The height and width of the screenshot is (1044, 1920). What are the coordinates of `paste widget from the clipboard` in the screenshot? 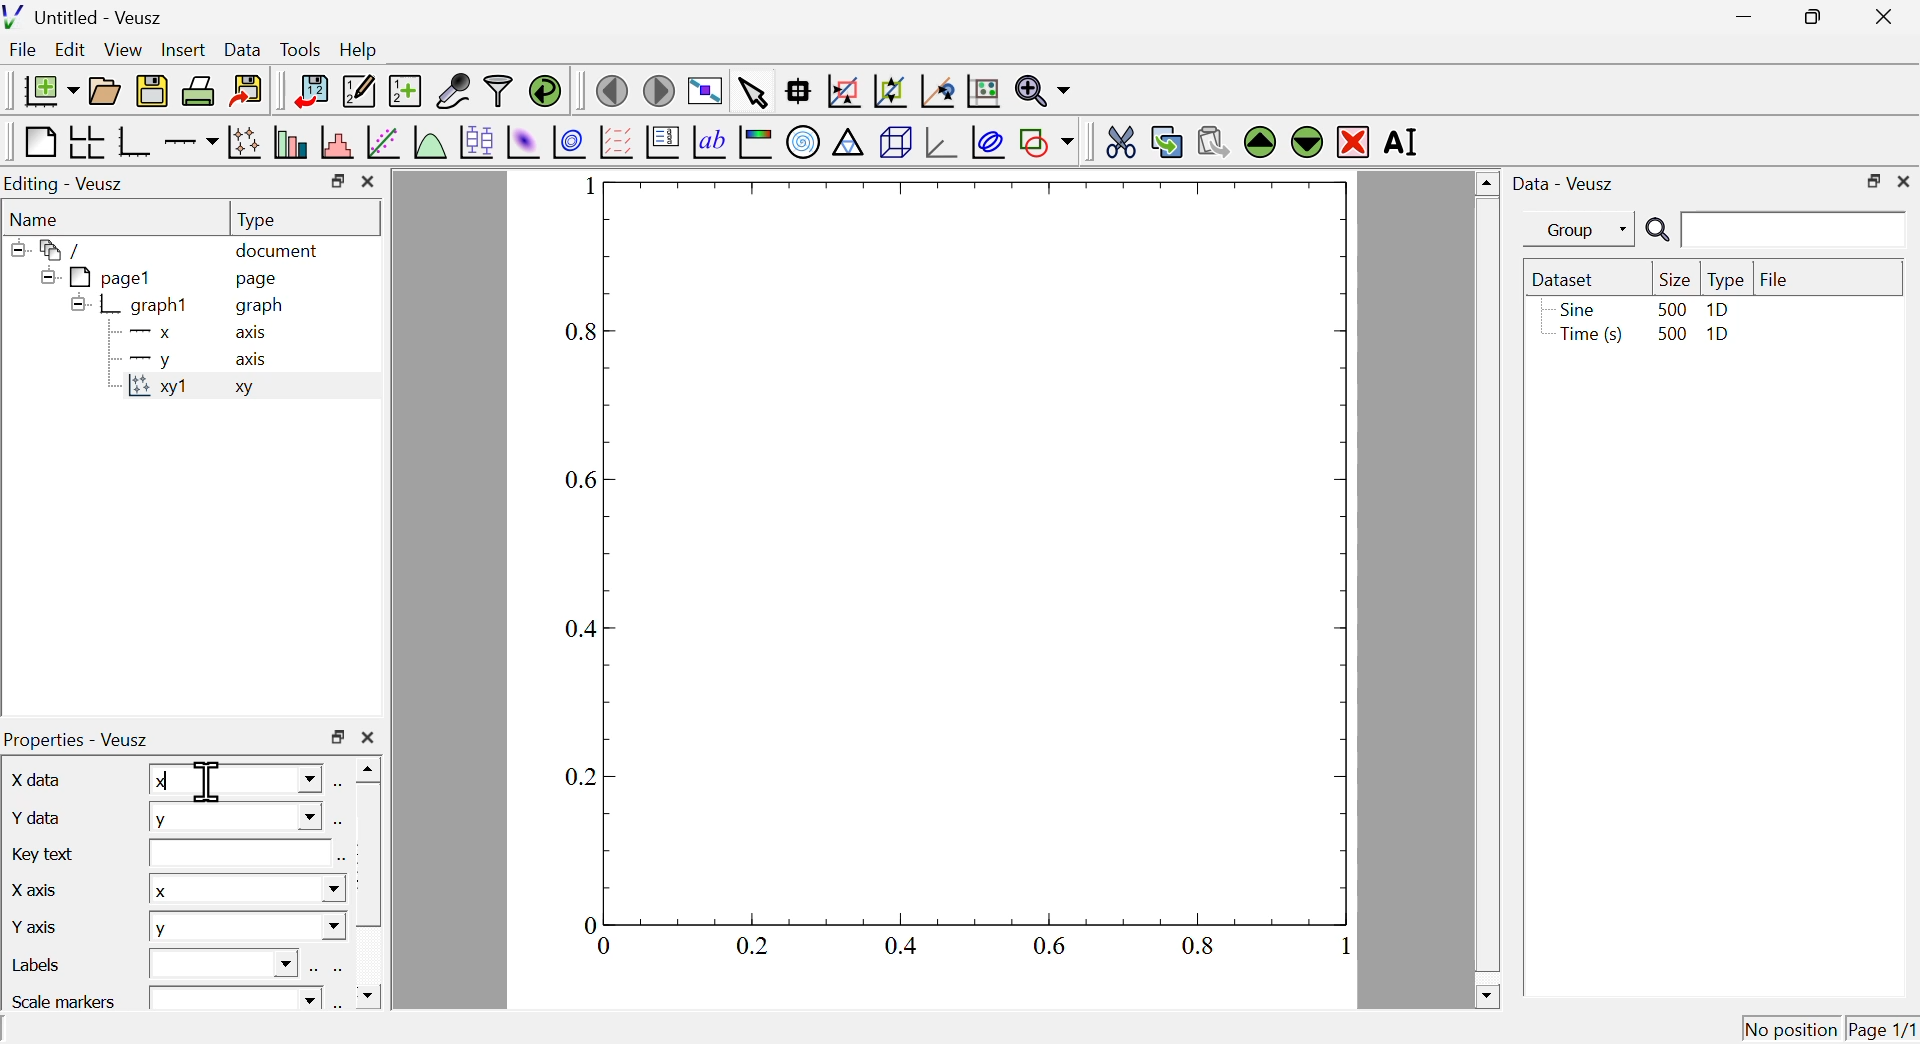 It's located at (1214, 139).